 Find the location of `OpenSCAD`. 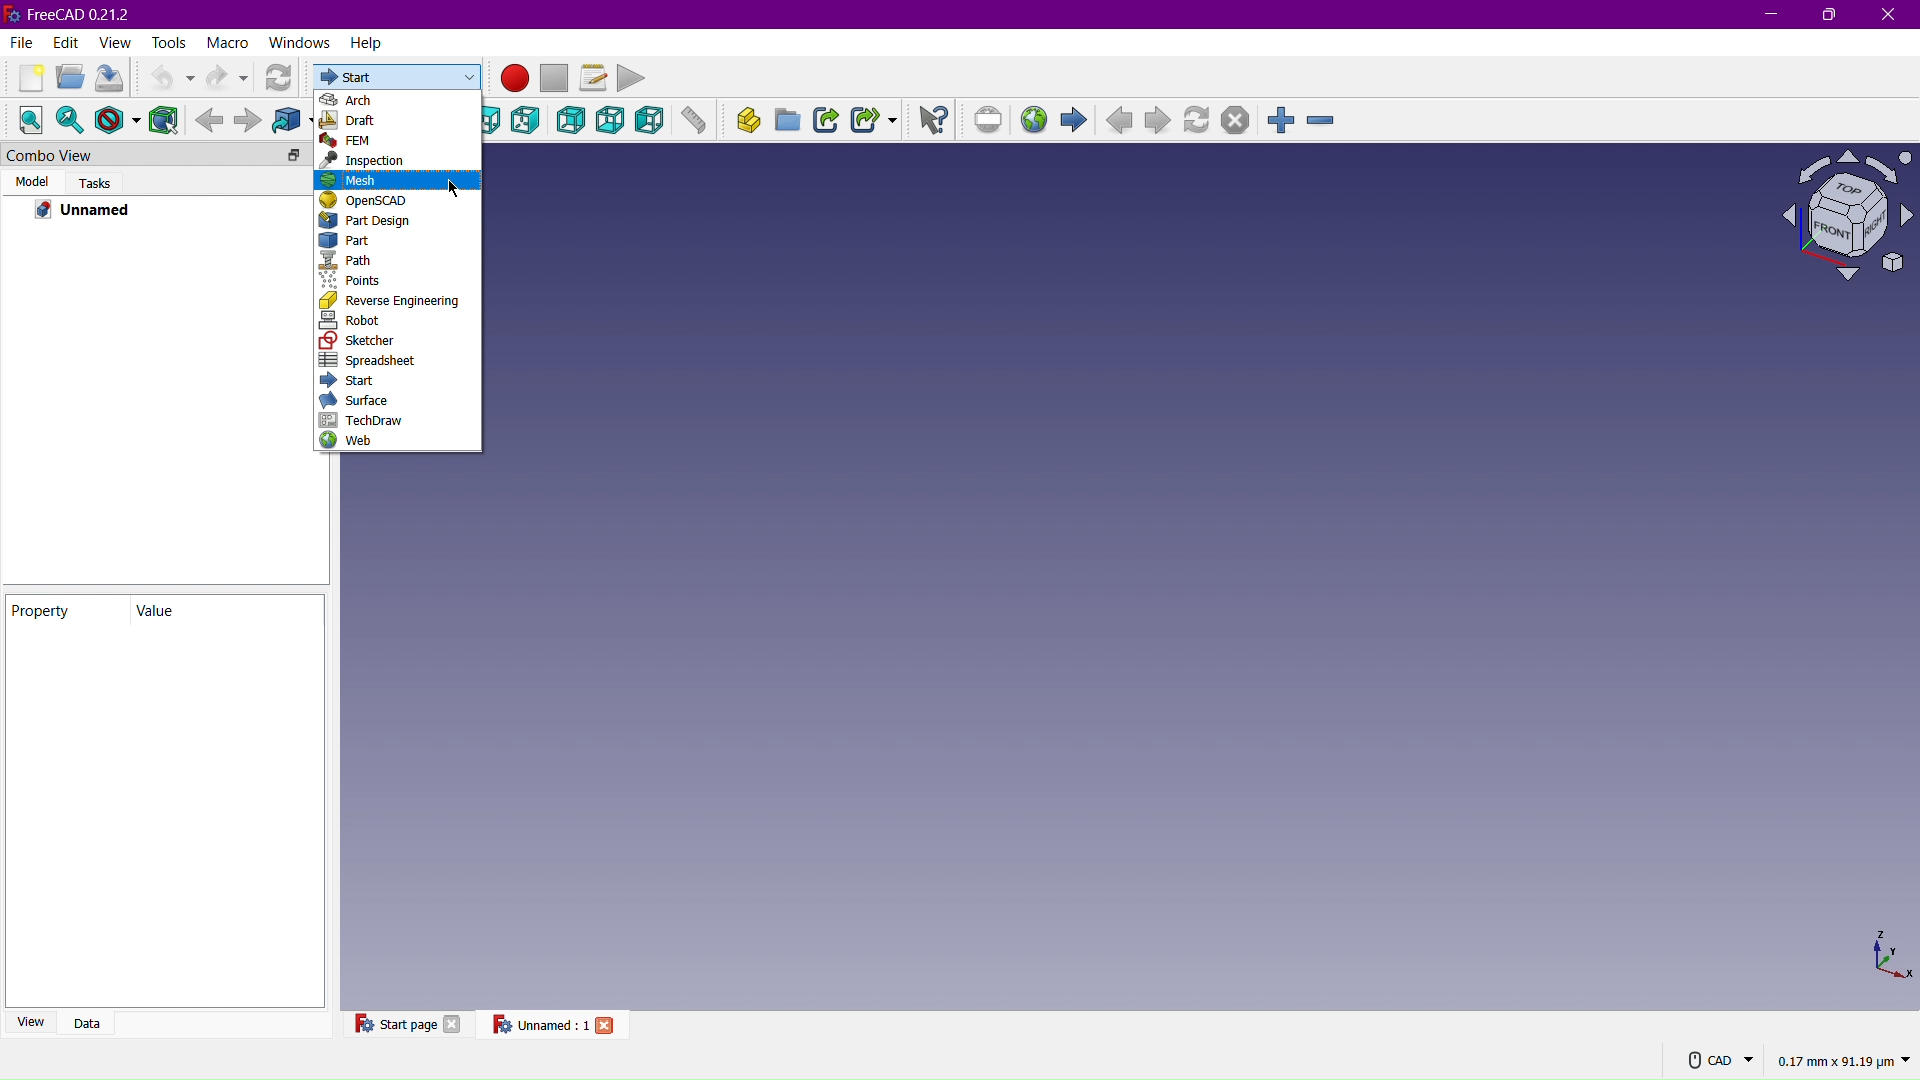

OpenSCAD is located at coordinates (398, 202).